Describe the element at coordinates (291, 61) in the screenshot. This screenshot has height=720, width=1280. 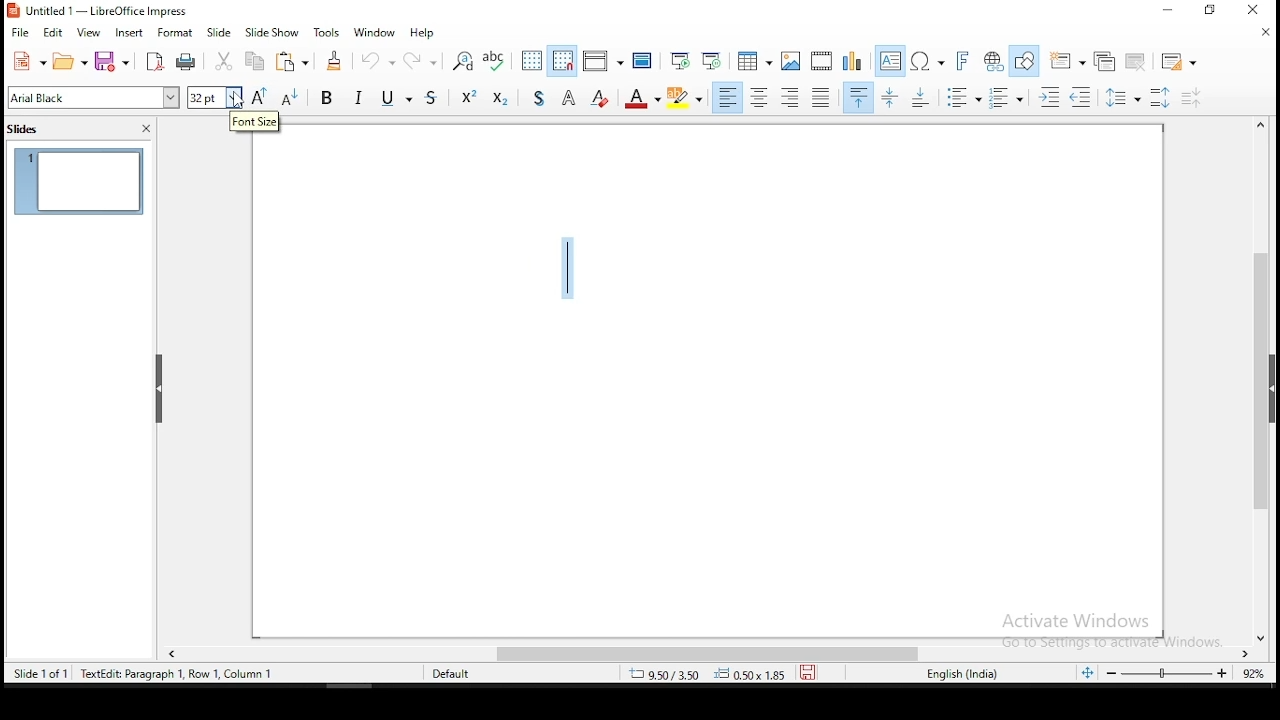
I see `paste` at that location.